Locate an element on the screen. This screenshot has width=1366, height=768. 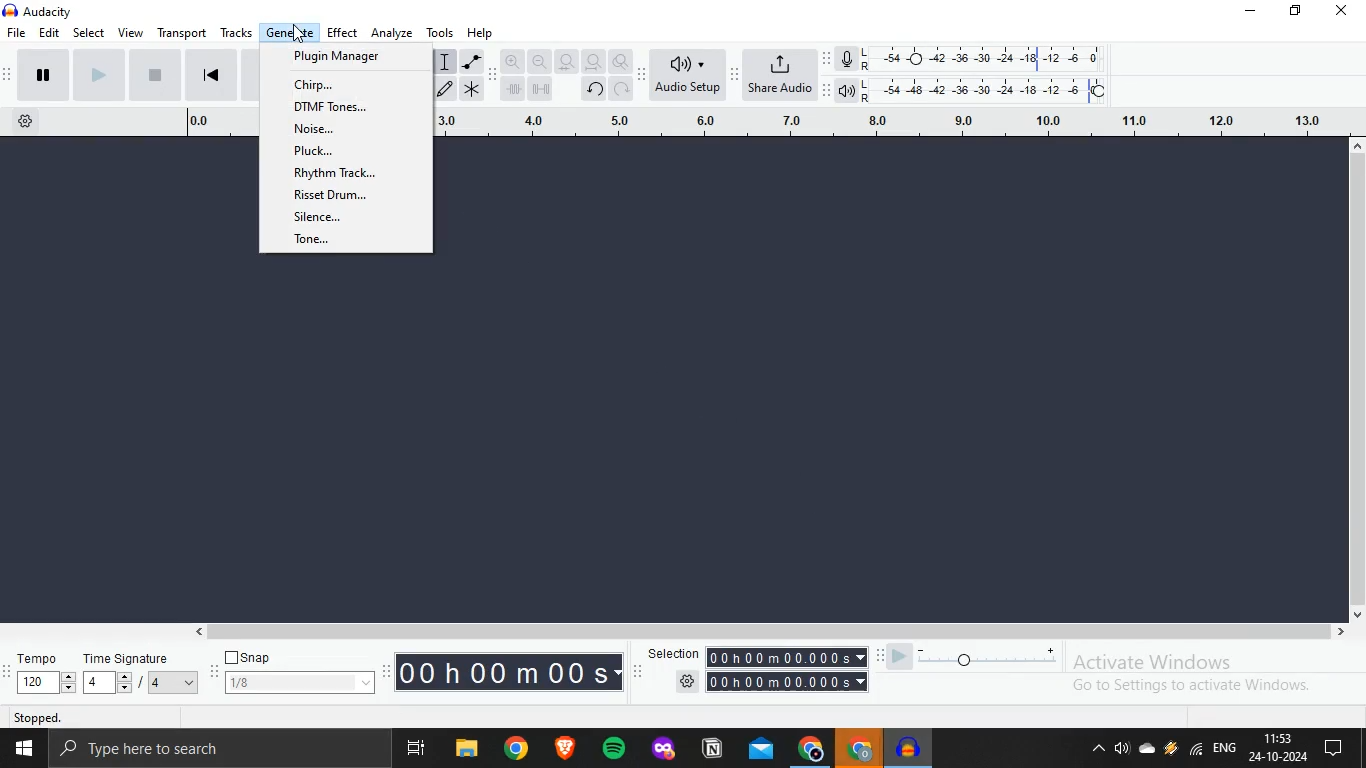
Sound is located at coordinates (1122, 750).